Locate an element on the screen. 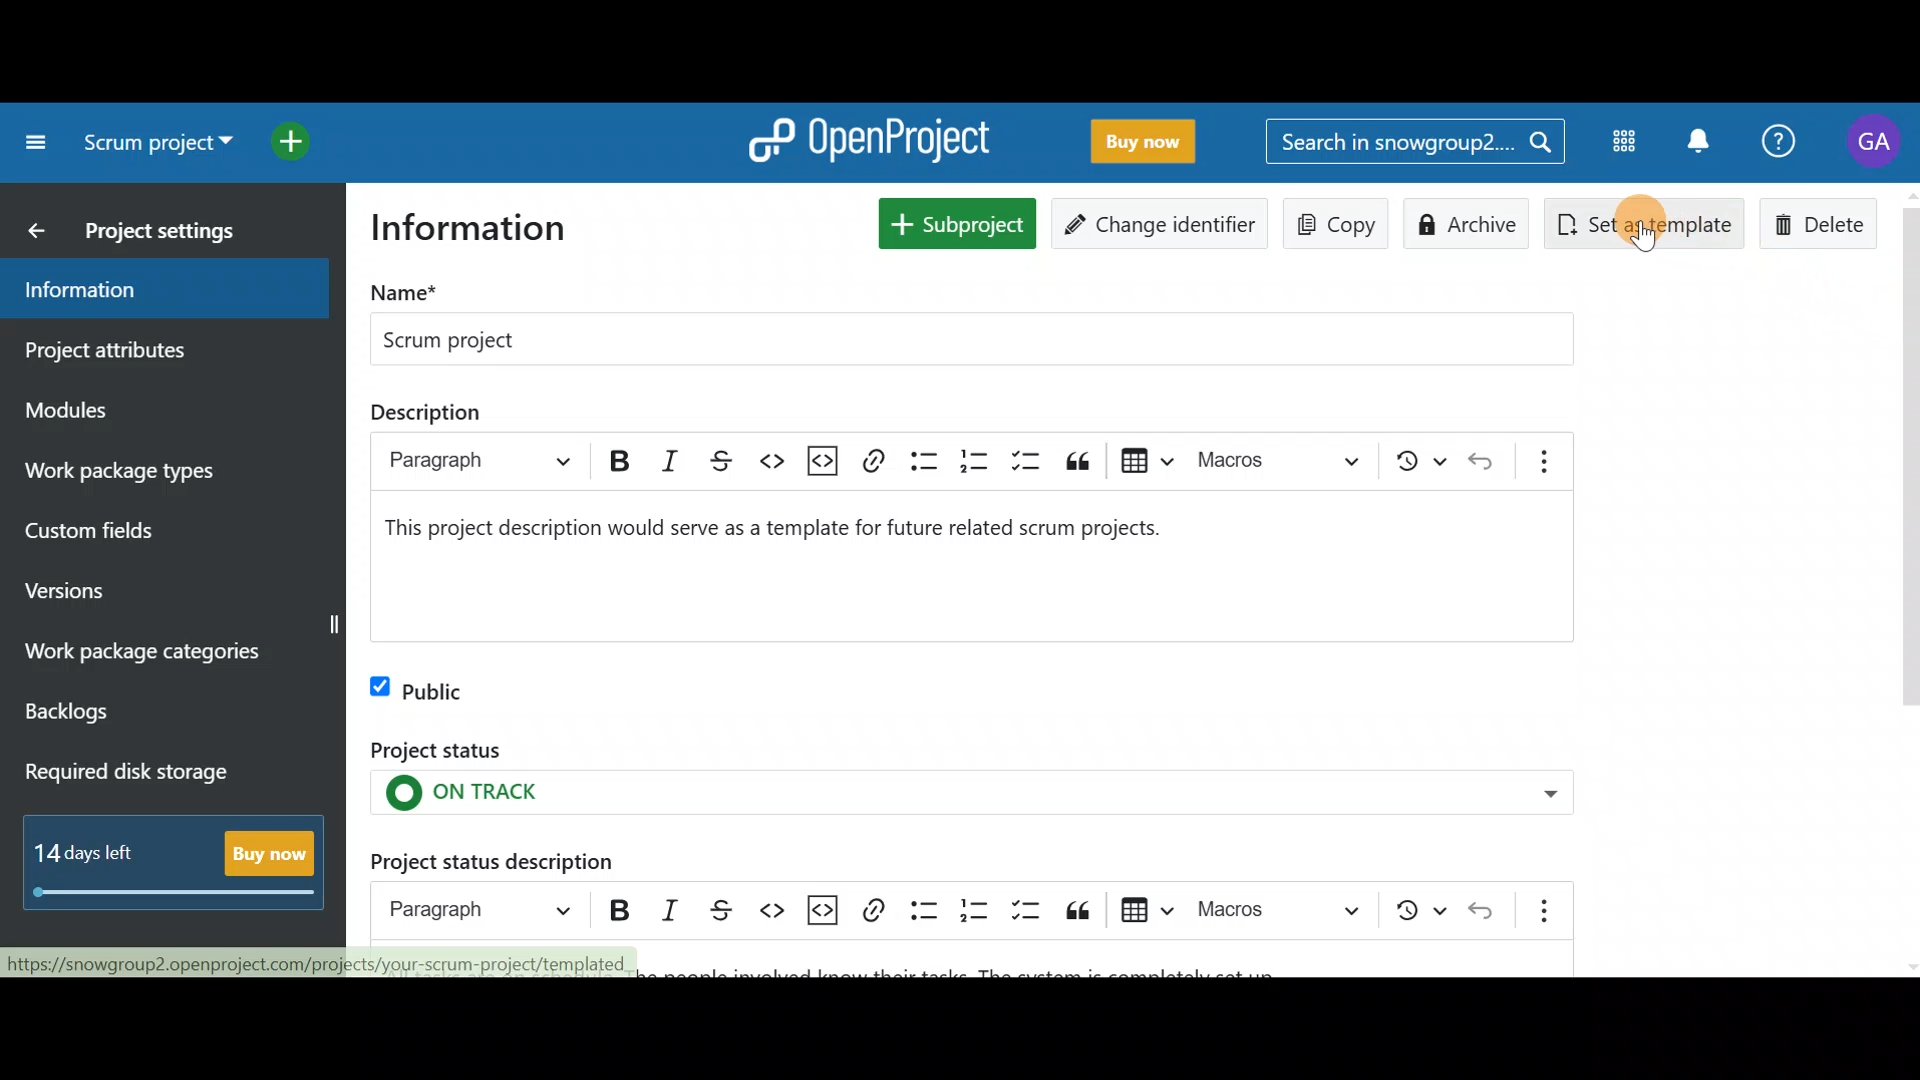 Image resolution: width=1920 pixels, height=1080 pixels. Bulleted list is located at coordinates (923, 909).